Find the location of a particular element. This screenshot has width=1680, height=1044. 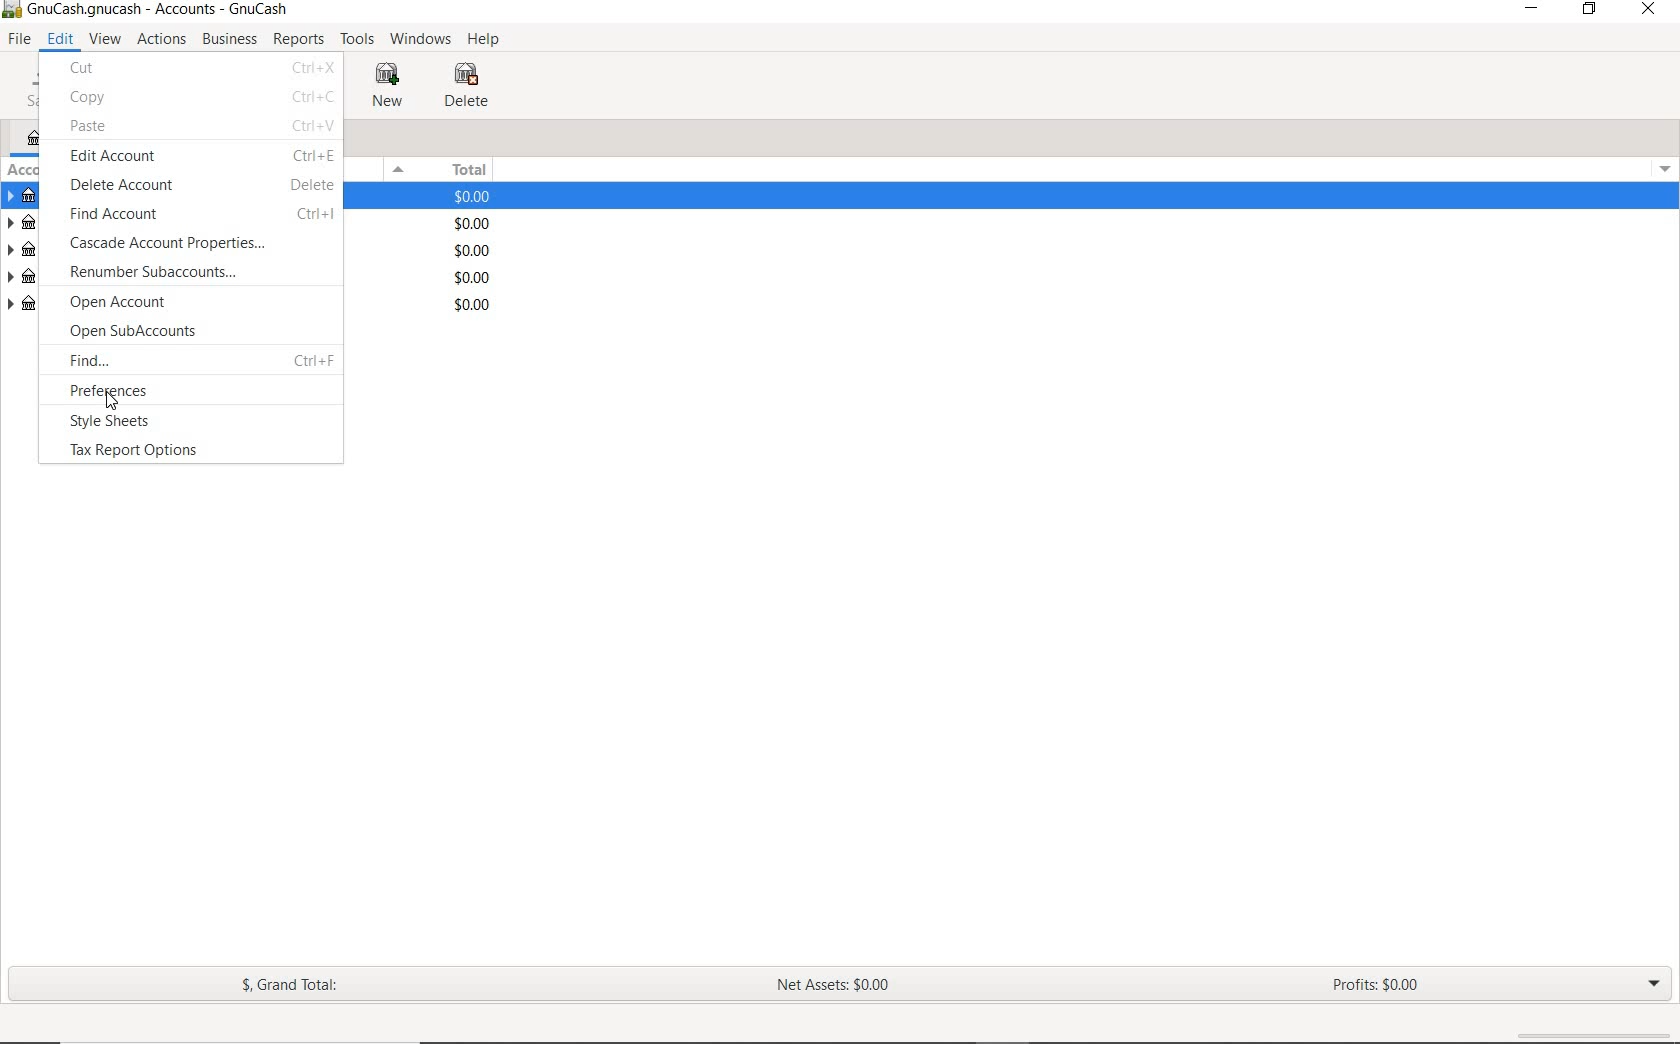

EXPAND is located at coordinates (1655, 986).